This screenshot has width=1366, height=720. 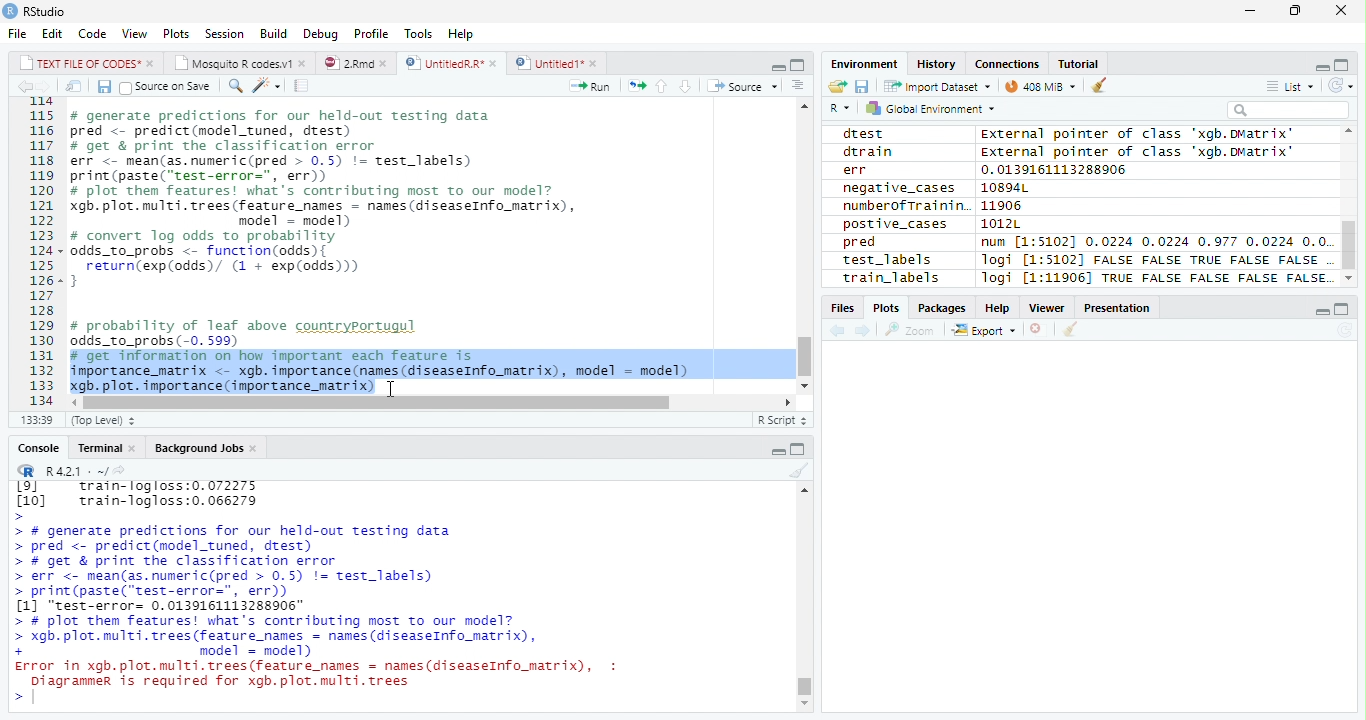 What do you see at coordinates (356, 63) in the screenshot?
I see `2.Rmd` at bounding box center [356, 63].